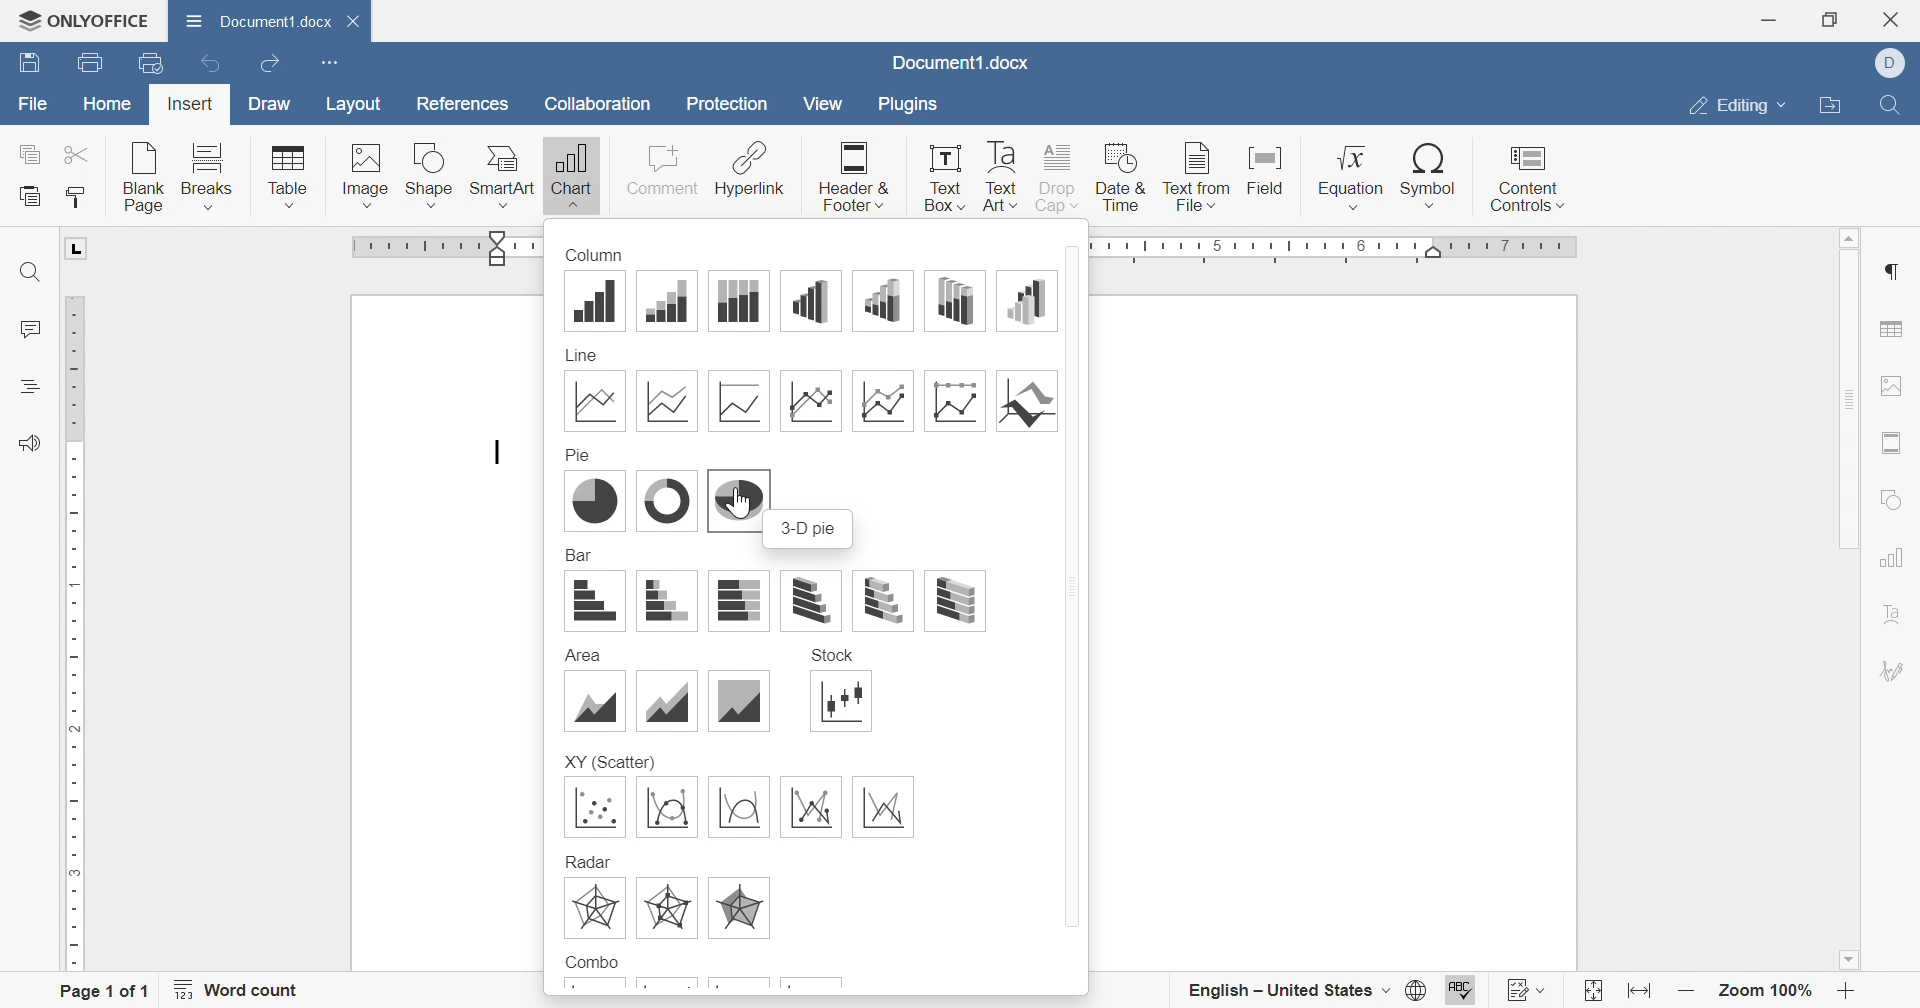  Describe the element at coordinates (810, 807) in the screenshot. I see `Scatter with straight lines and markers` at that location.